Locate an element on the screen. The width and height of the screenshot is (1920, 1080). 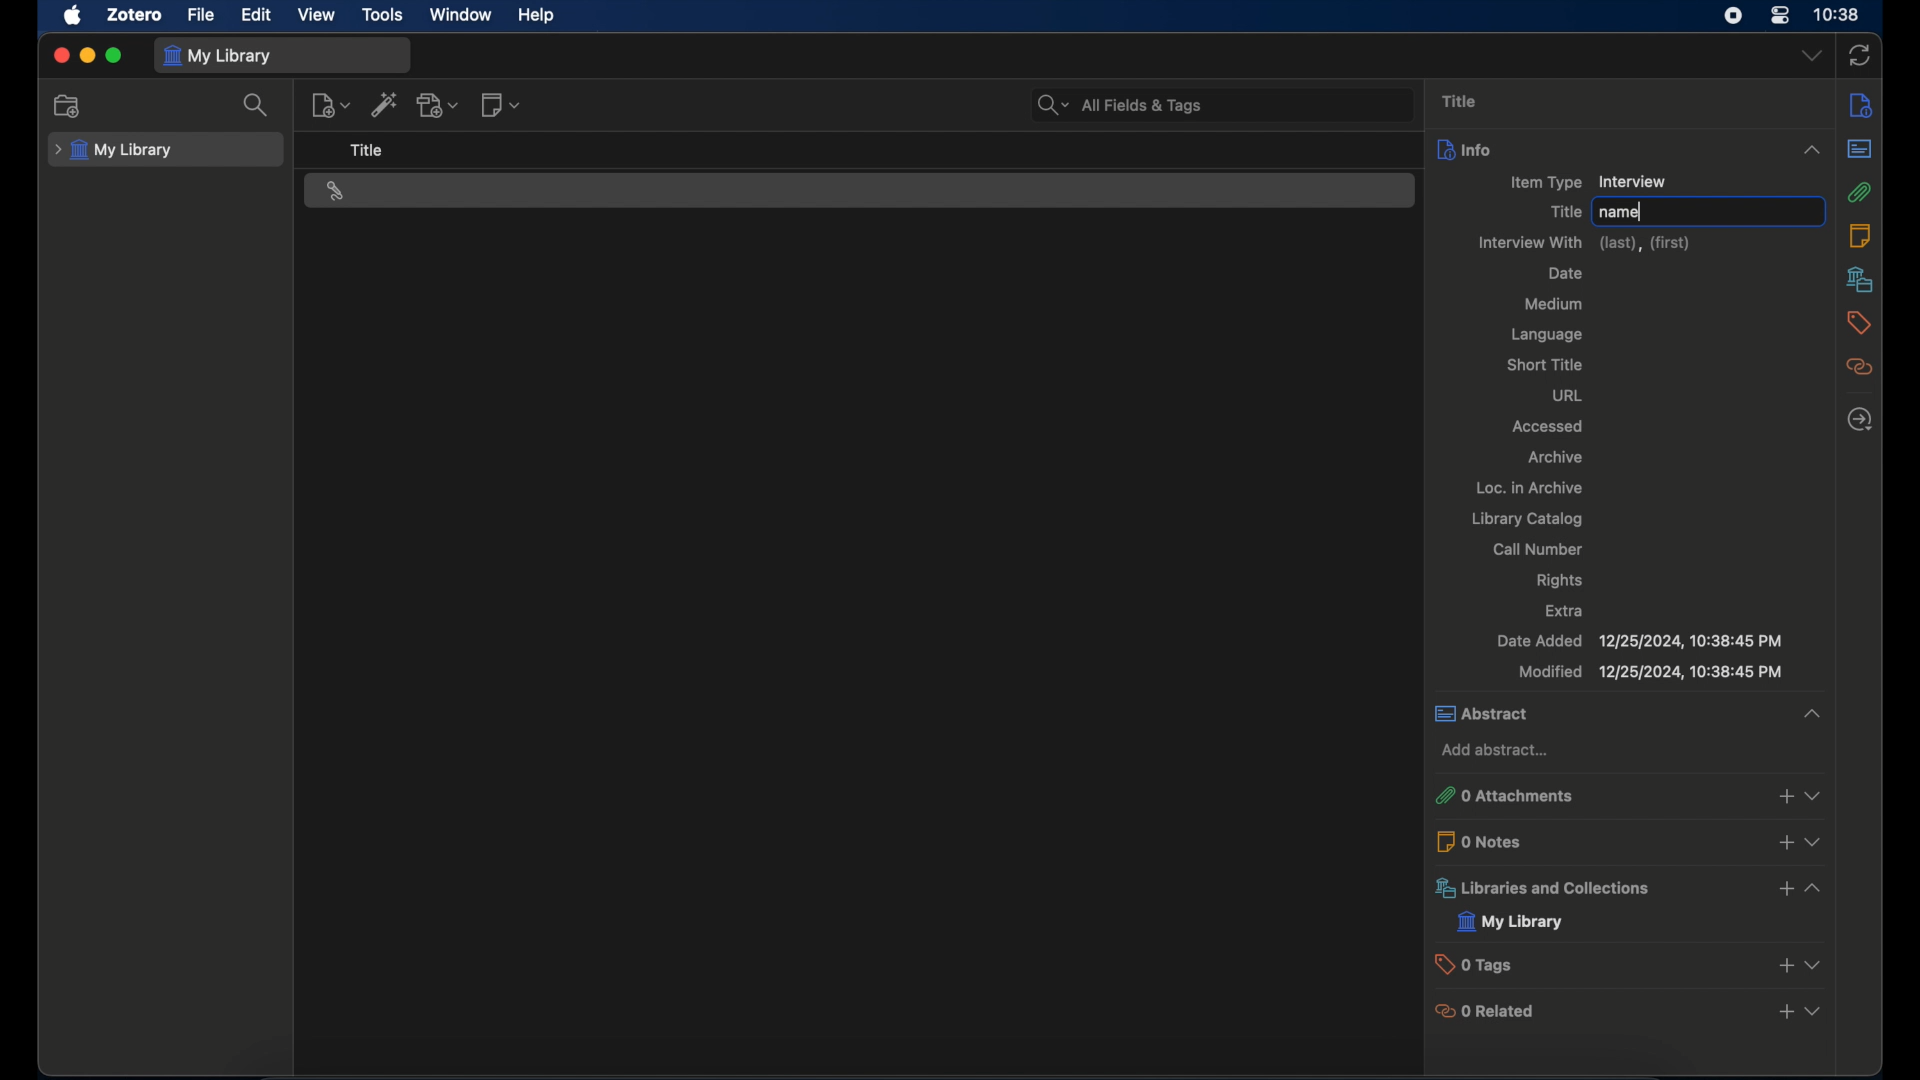
info is located at coordinates (1861, 106).